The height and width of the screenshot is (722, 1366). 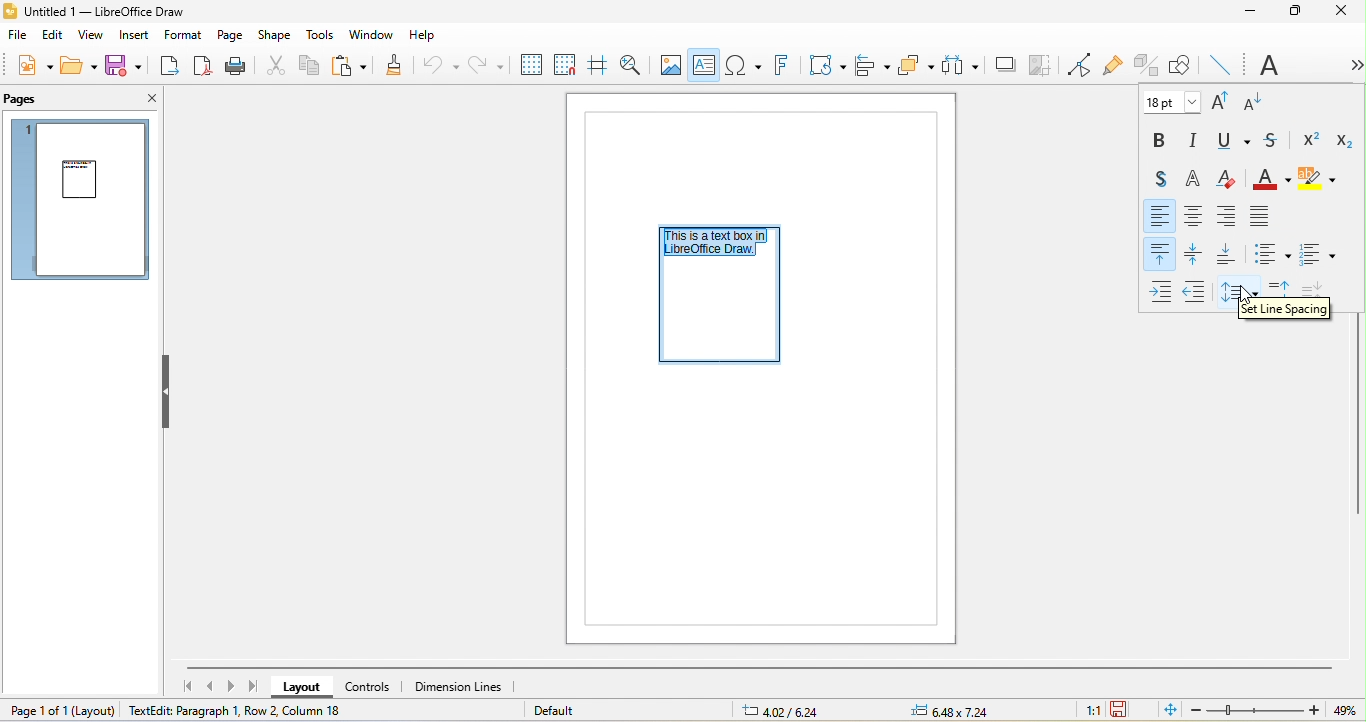 What do you see at coordinates (1223, 100) in the screenshot?
I see `increase font size` at bounding box center [1223, 100].